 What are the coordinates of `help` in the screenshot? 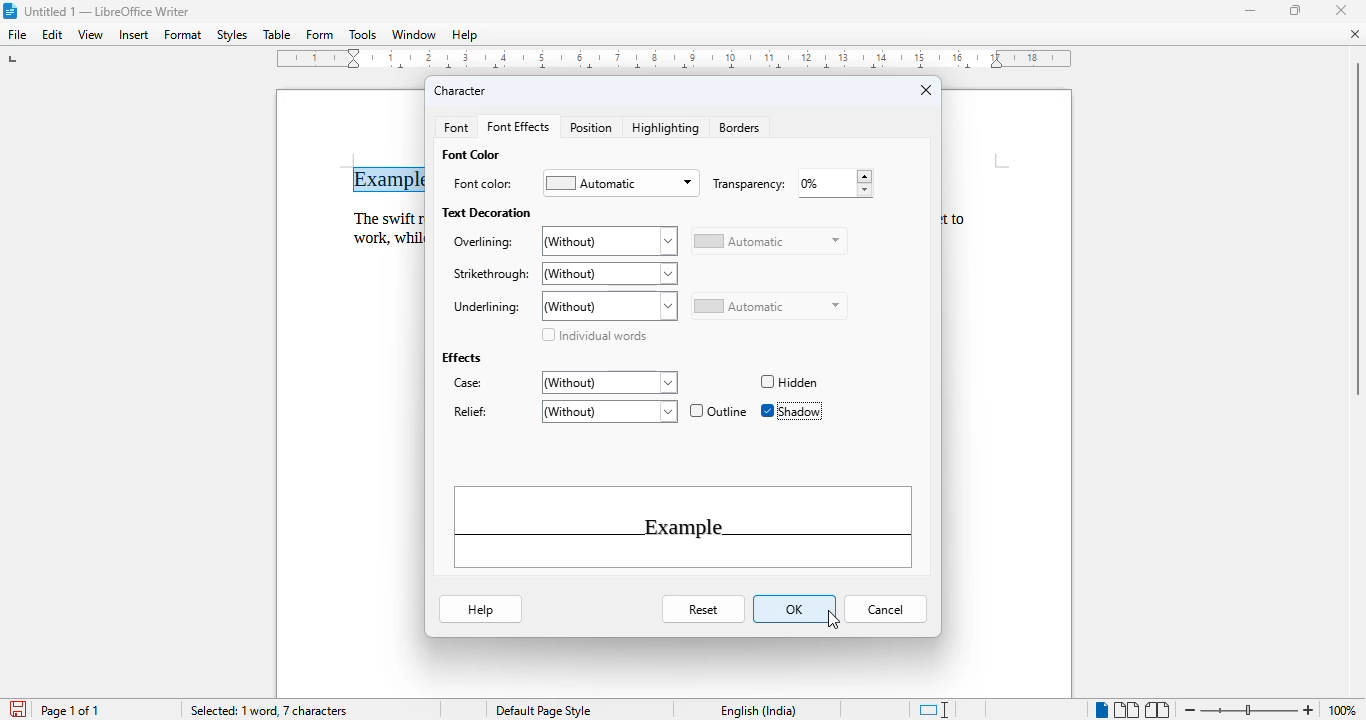 It's located at (480, 608).